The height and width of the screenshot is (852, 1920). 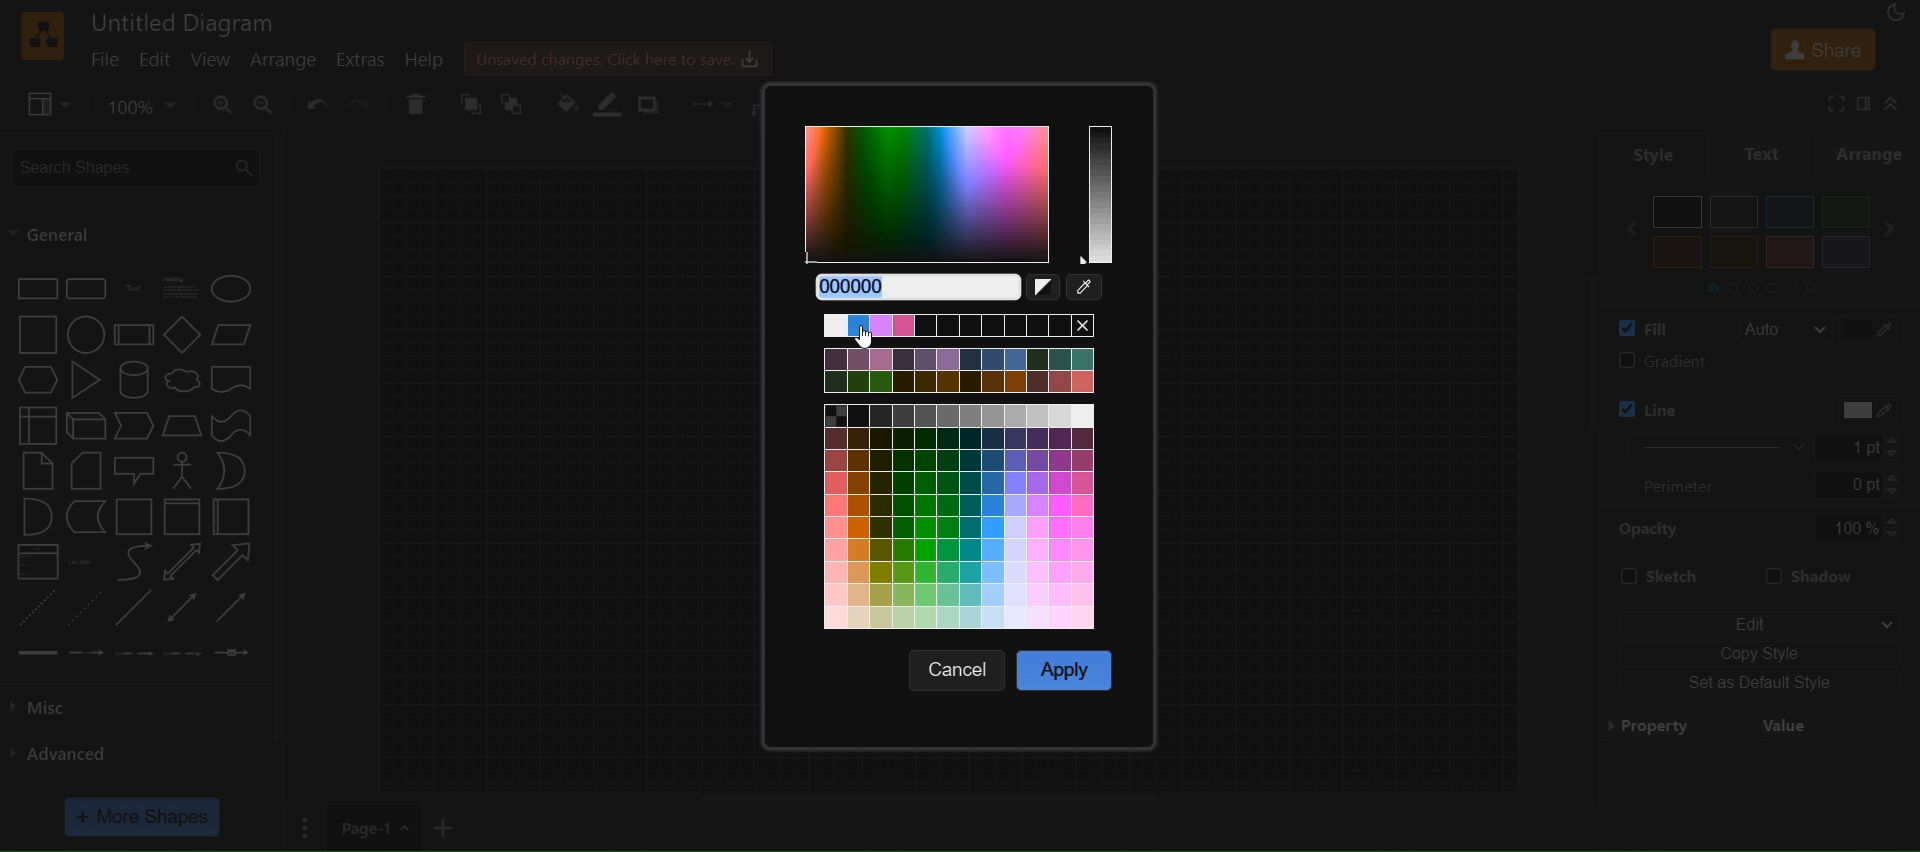 I want to click on fill color, so click(x=566, y=102).